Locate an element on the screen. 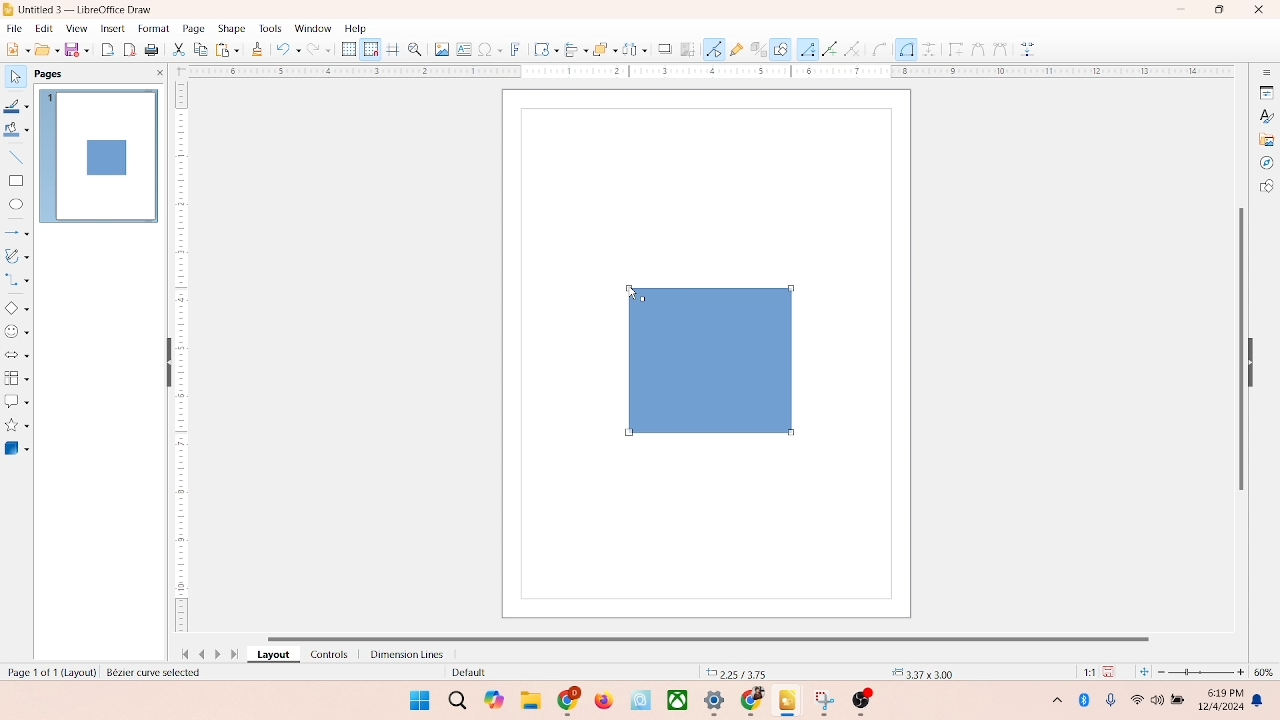 The image size is (1280, 720). layout is located at coordinates (272, 655).